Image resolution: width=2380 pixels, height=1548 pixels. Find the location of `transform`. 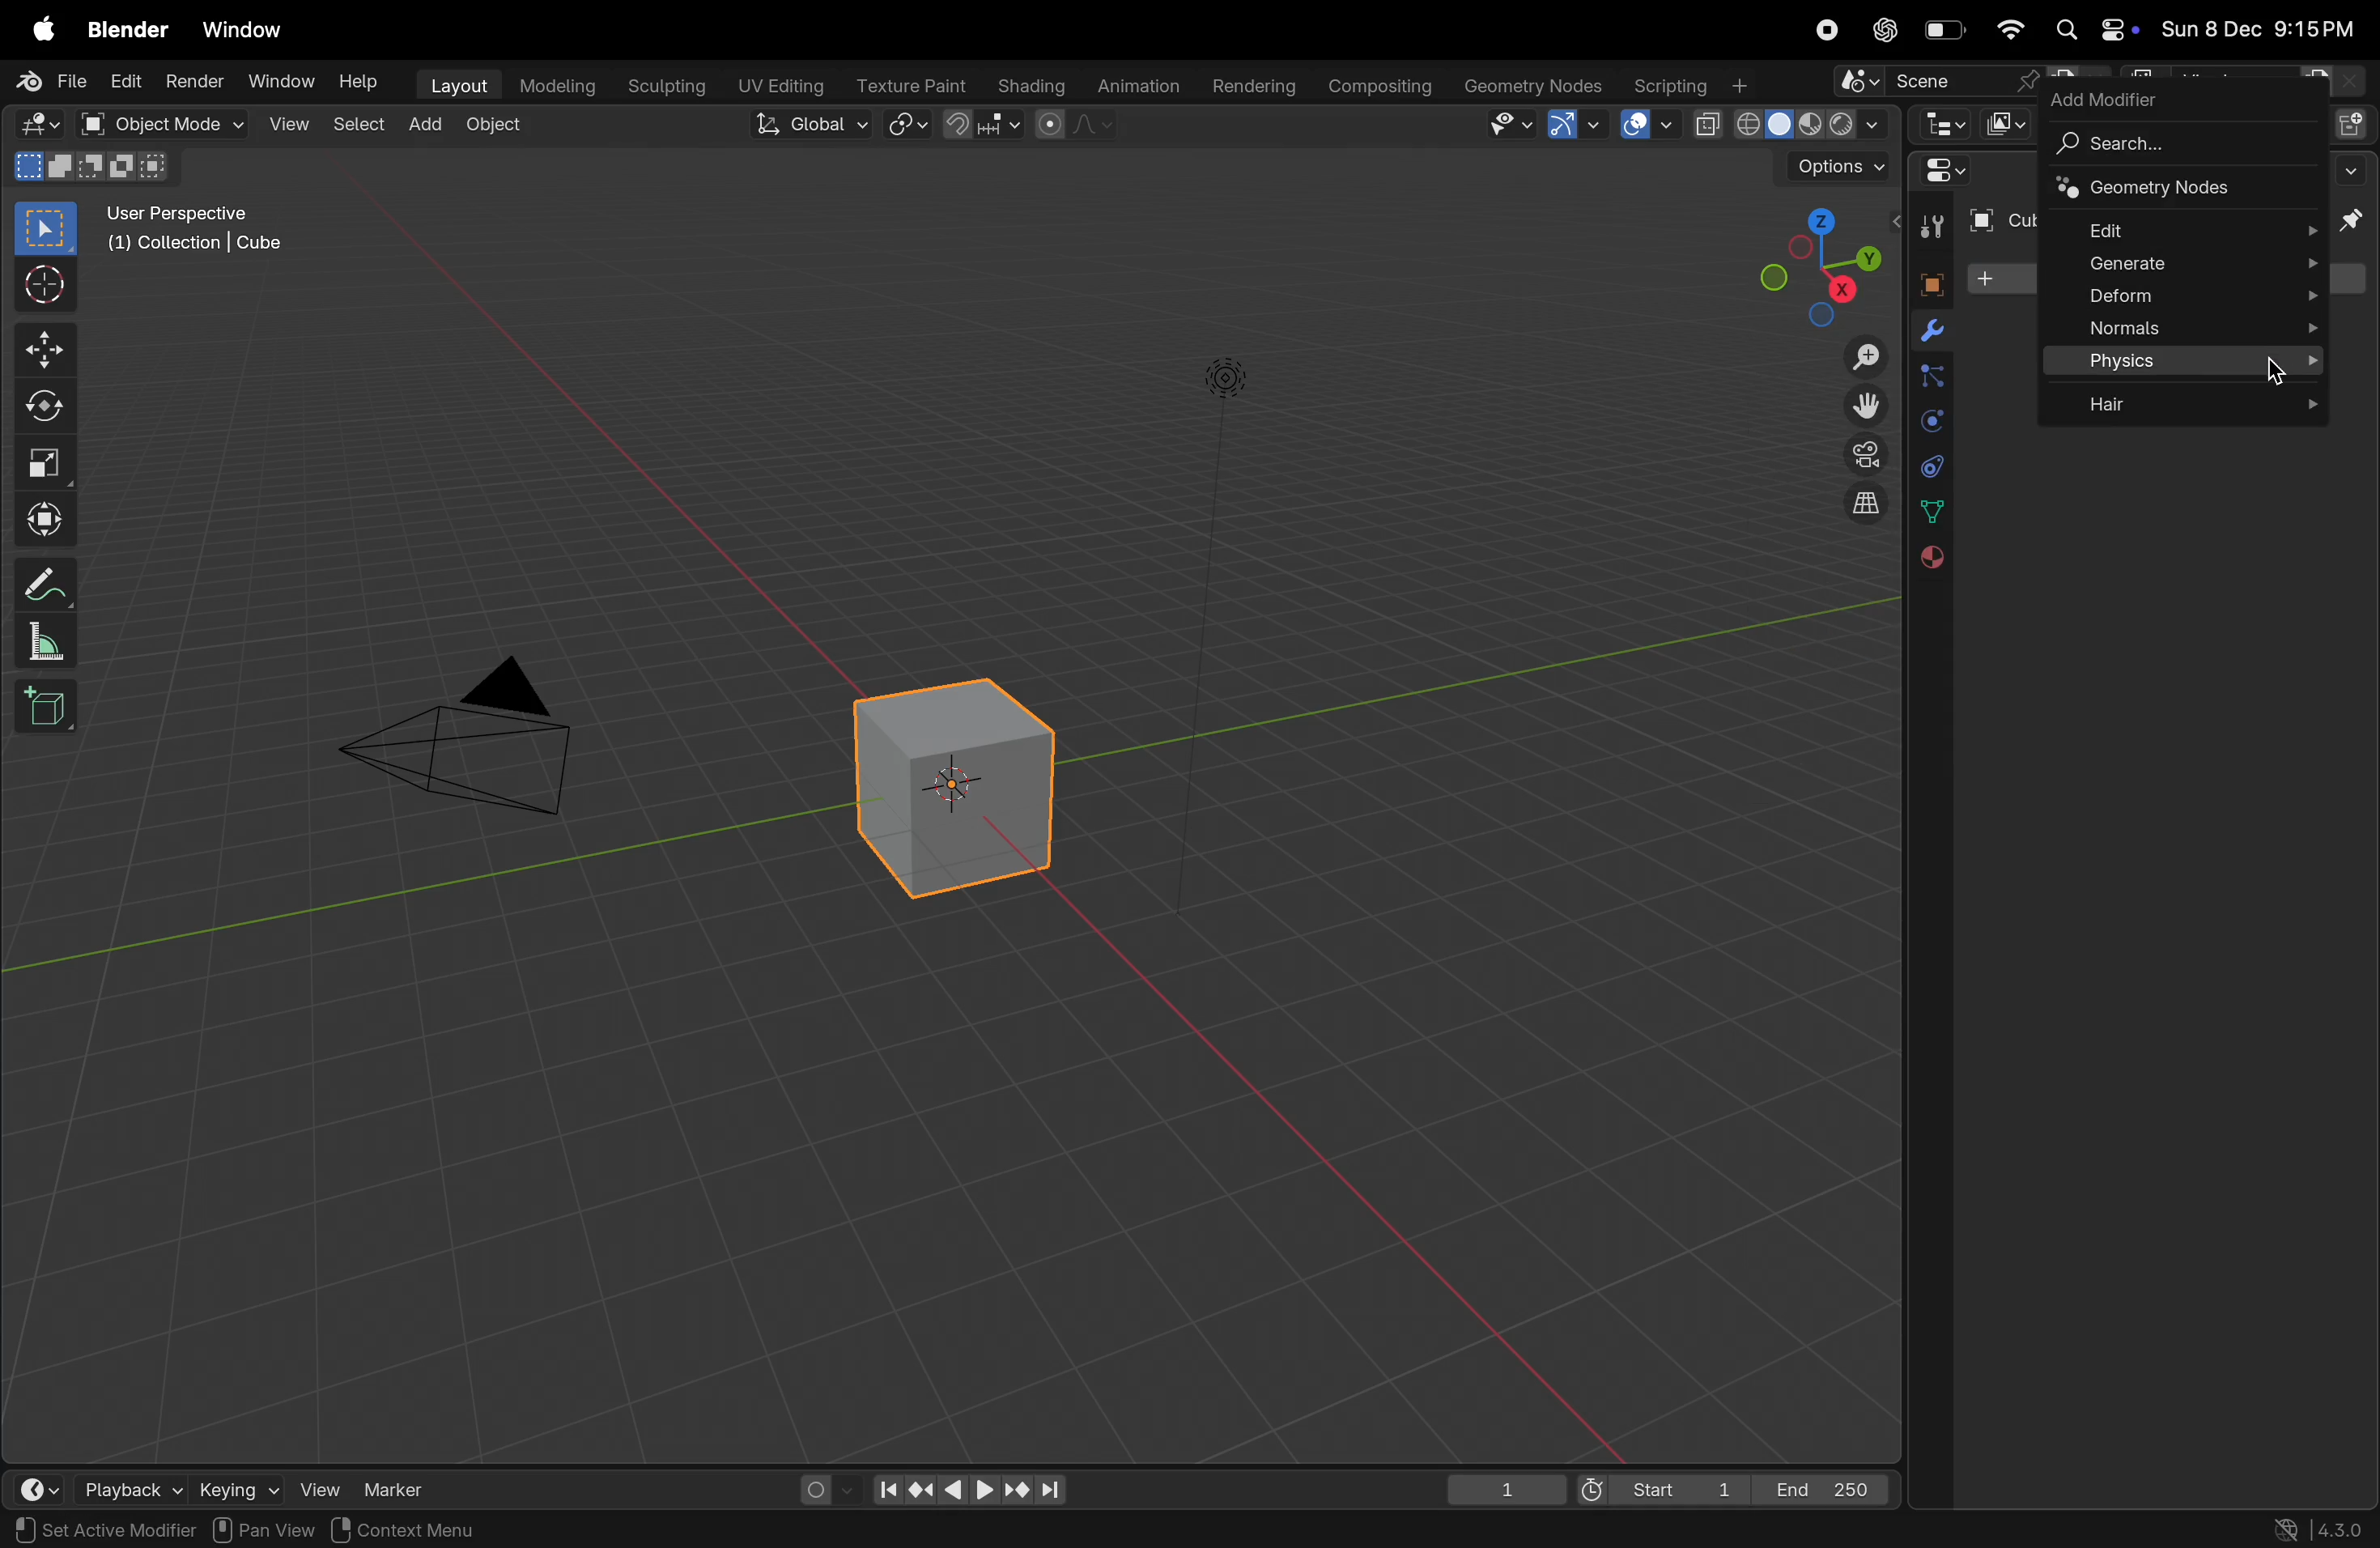

transform is located at coordinates (45, 517).